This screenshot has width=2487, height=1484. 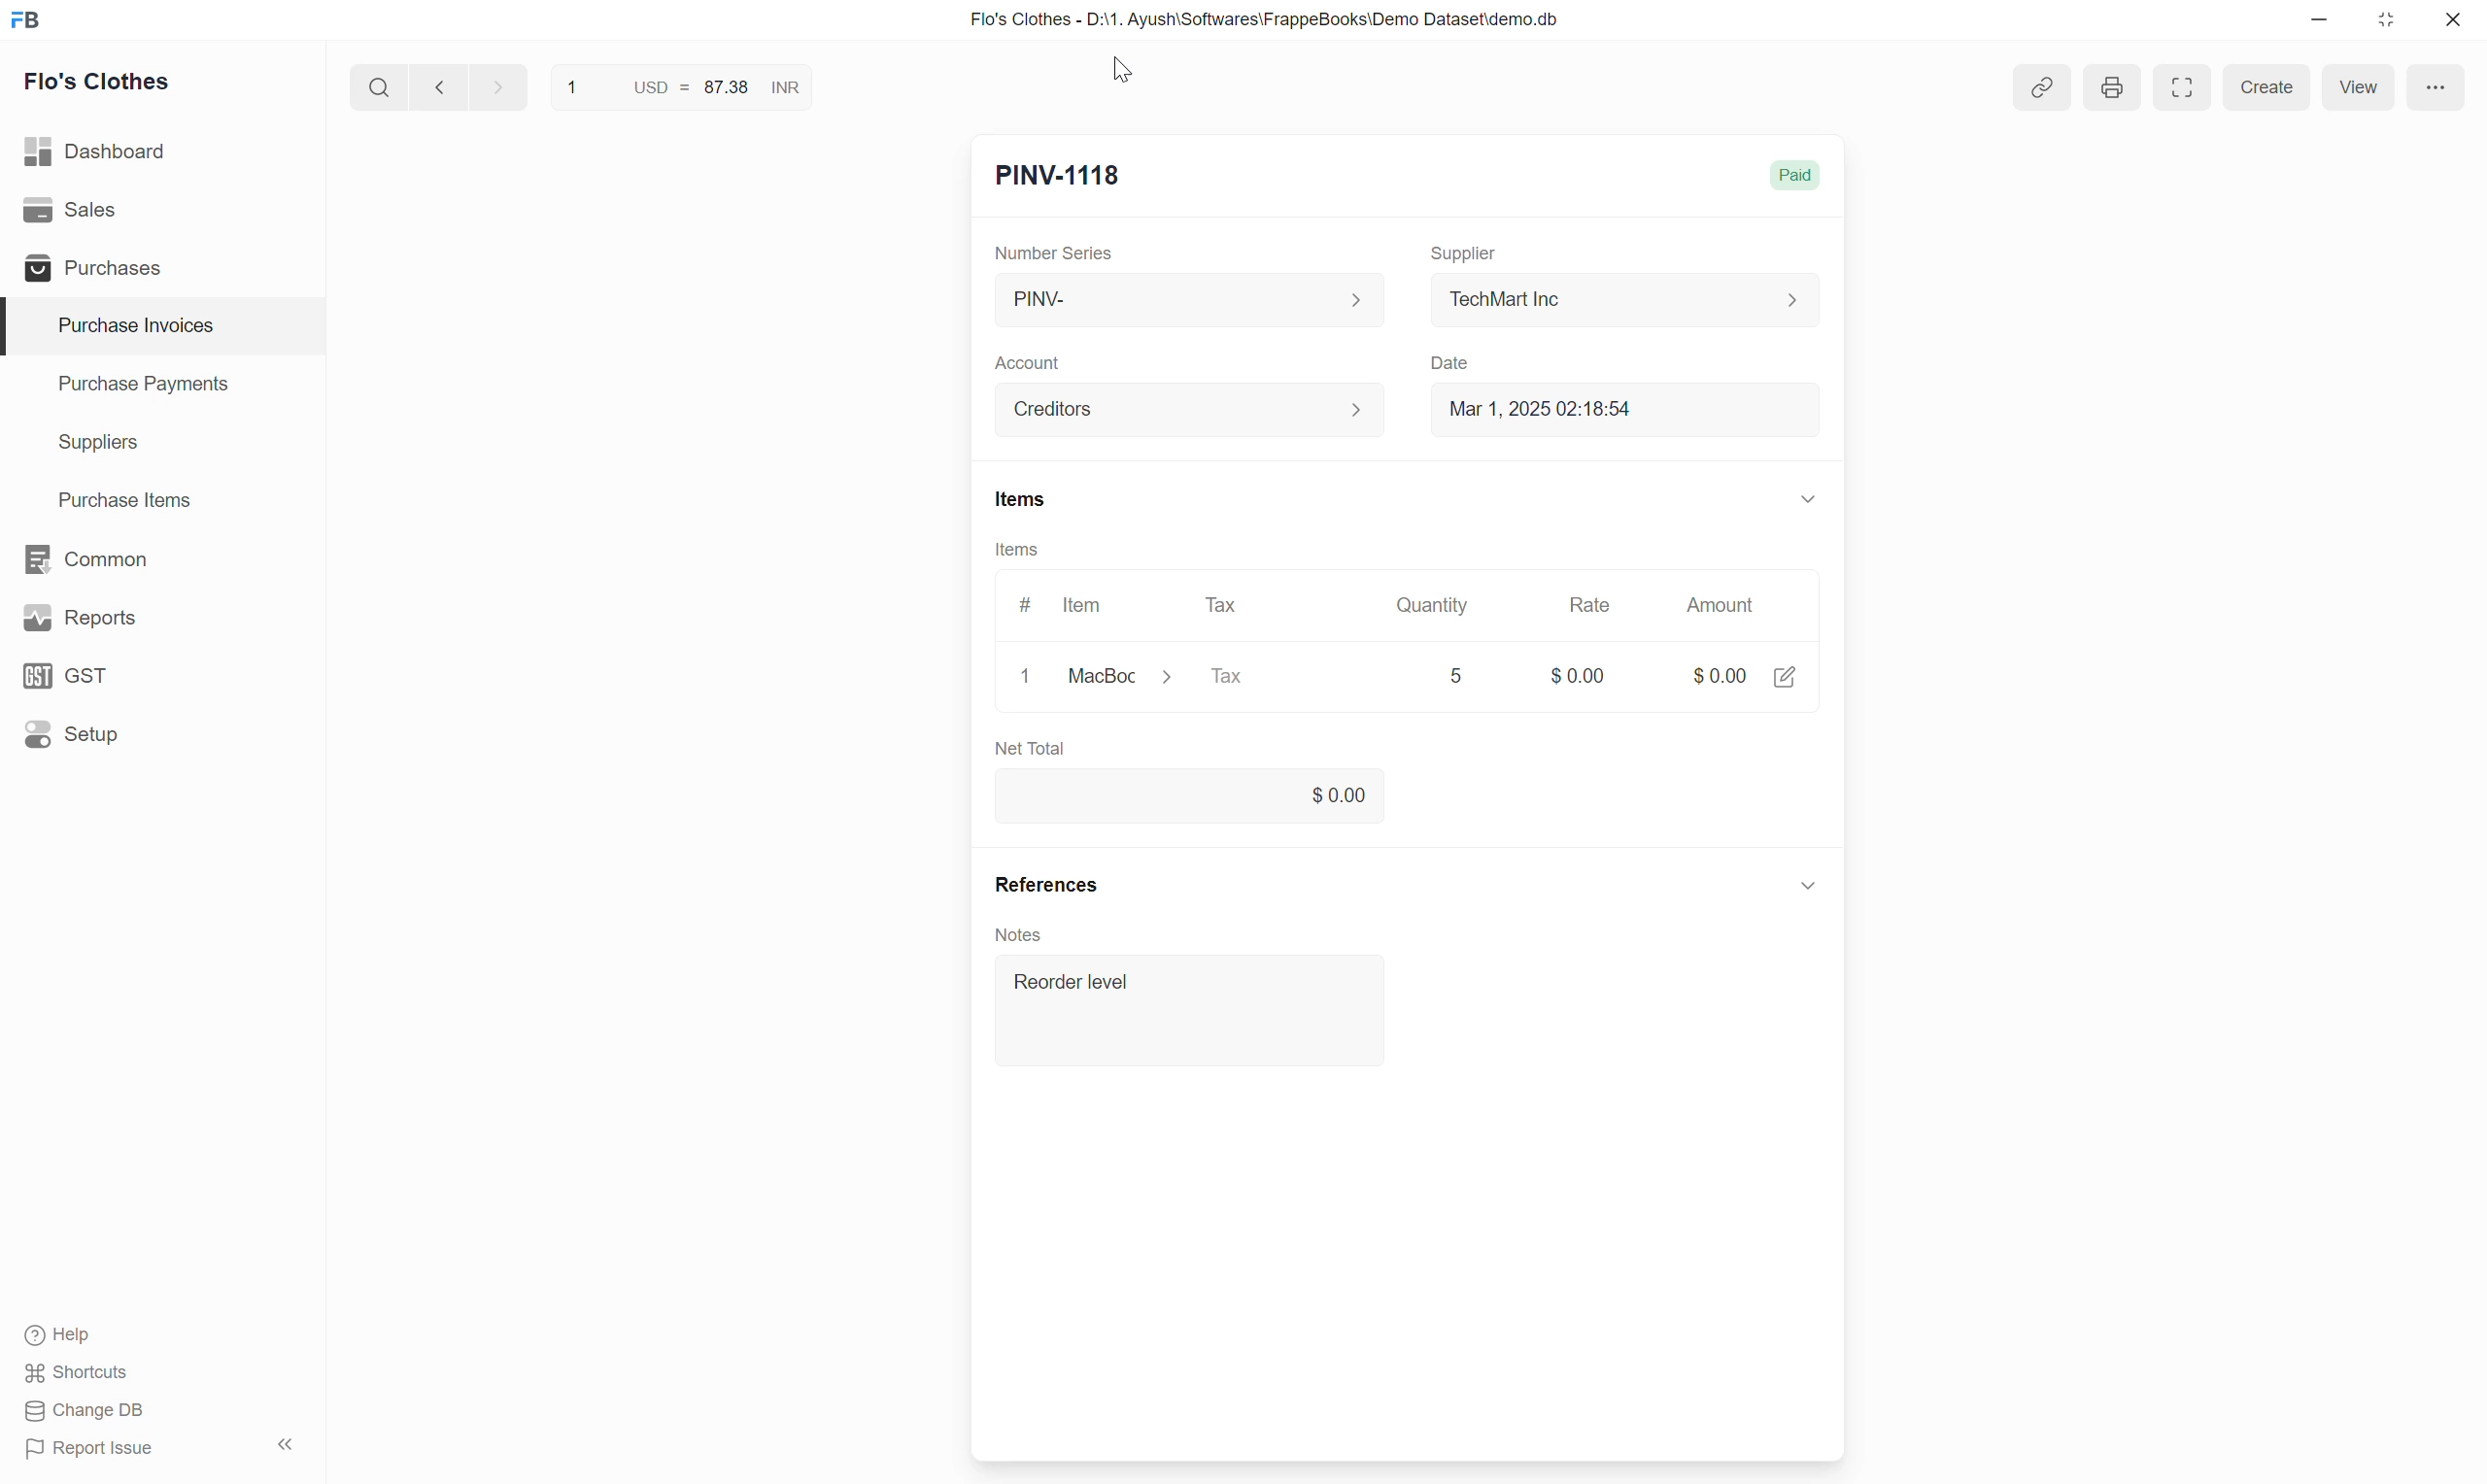 I want to click on Date, so click(x=1452, y=364).